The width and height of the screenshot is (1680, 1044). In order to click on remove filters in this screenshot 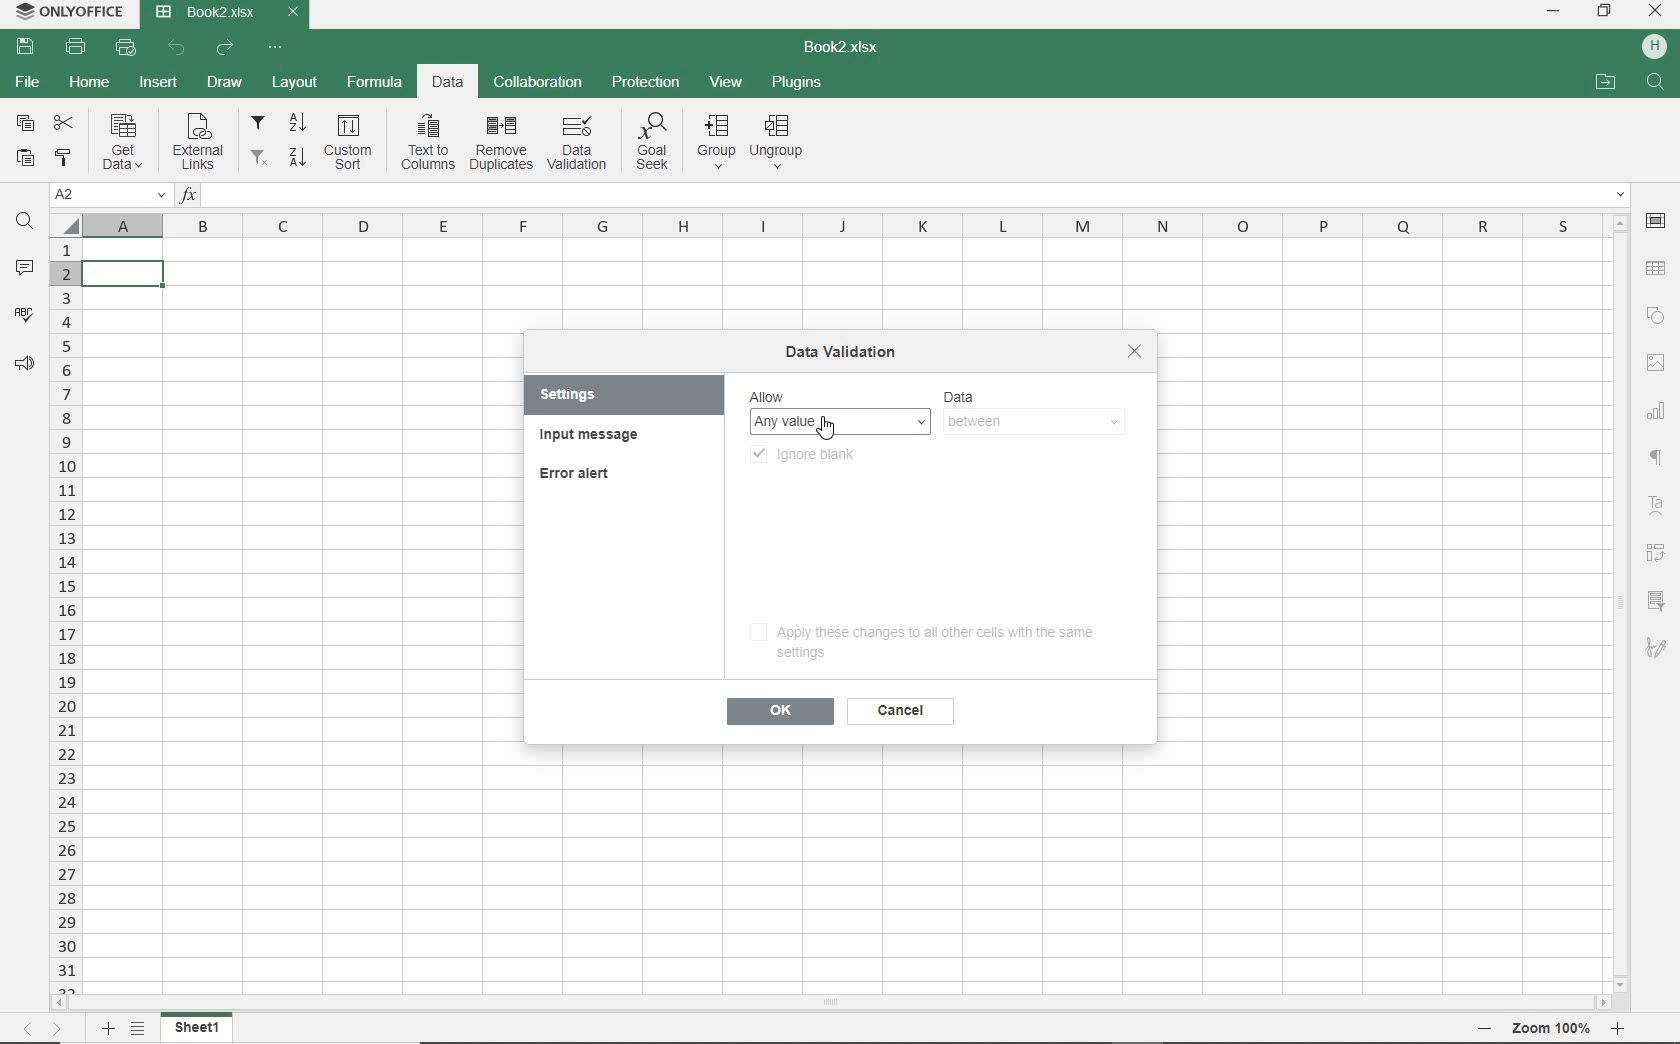, I will do `click(261, 160)`.